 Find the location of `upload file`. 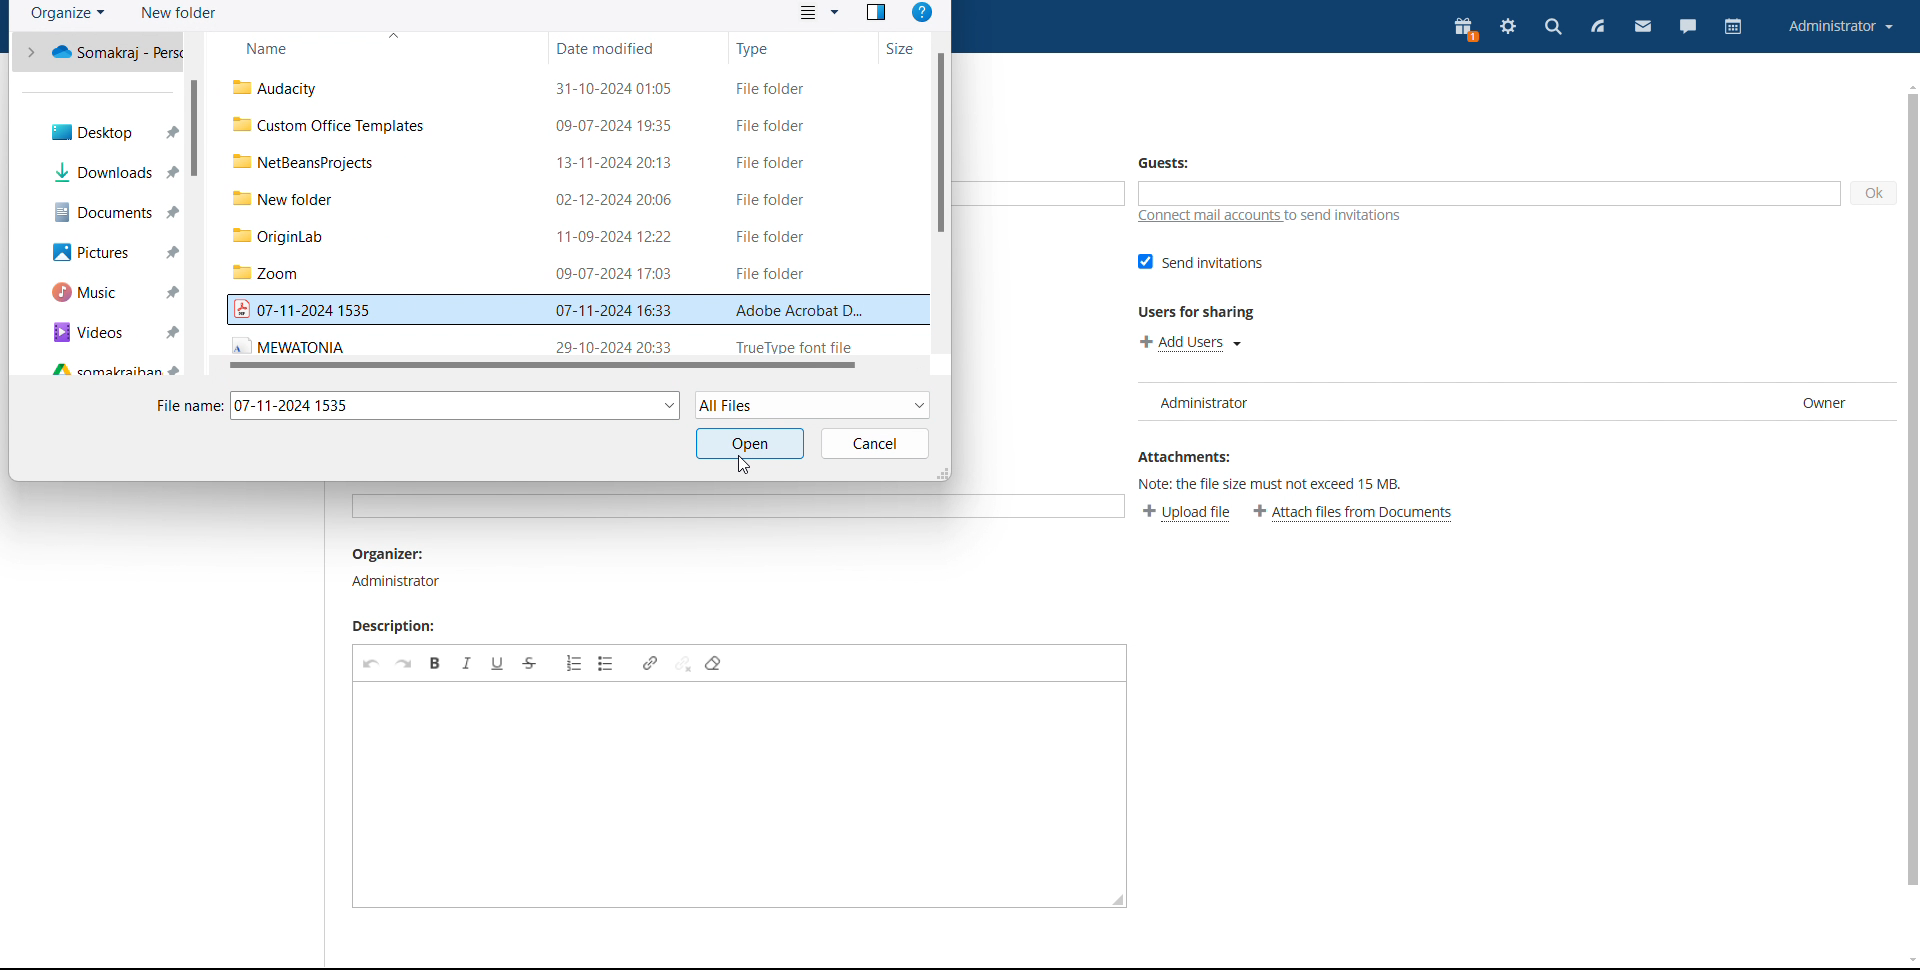

upload file is located at coordinates (1187, 513).